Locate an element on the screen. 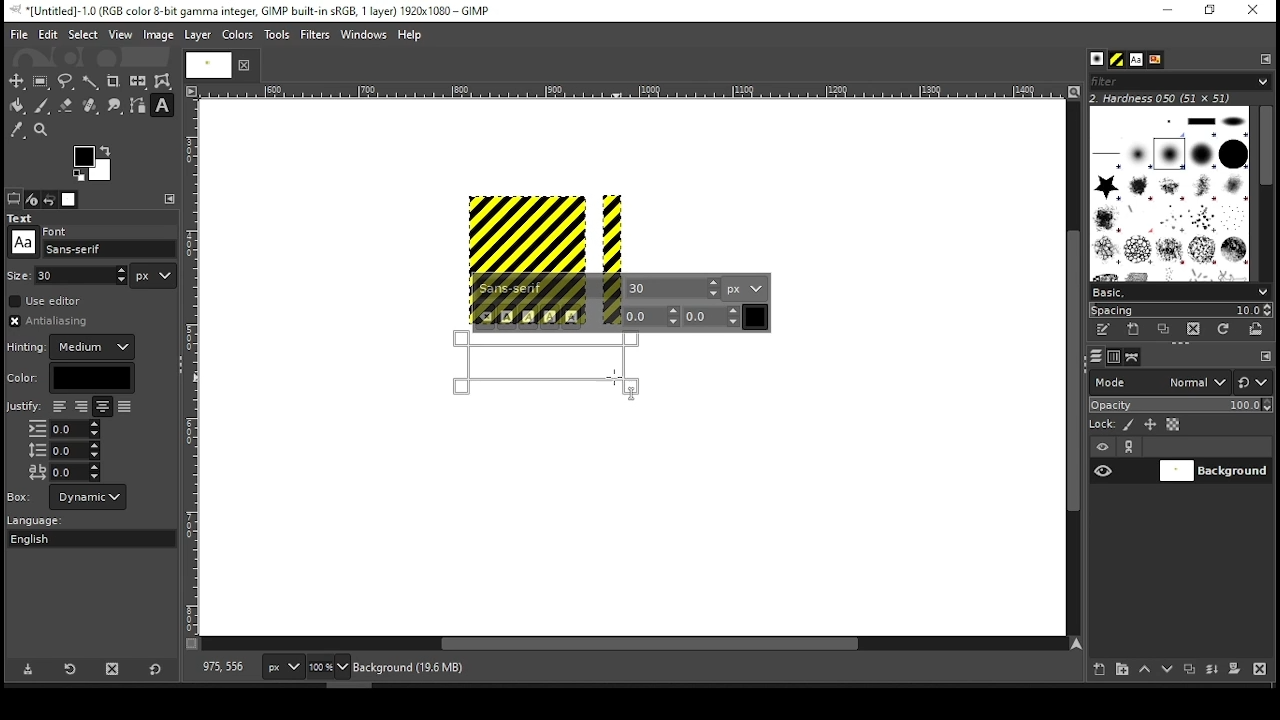  paths tool is located at coordinates (139, 107).